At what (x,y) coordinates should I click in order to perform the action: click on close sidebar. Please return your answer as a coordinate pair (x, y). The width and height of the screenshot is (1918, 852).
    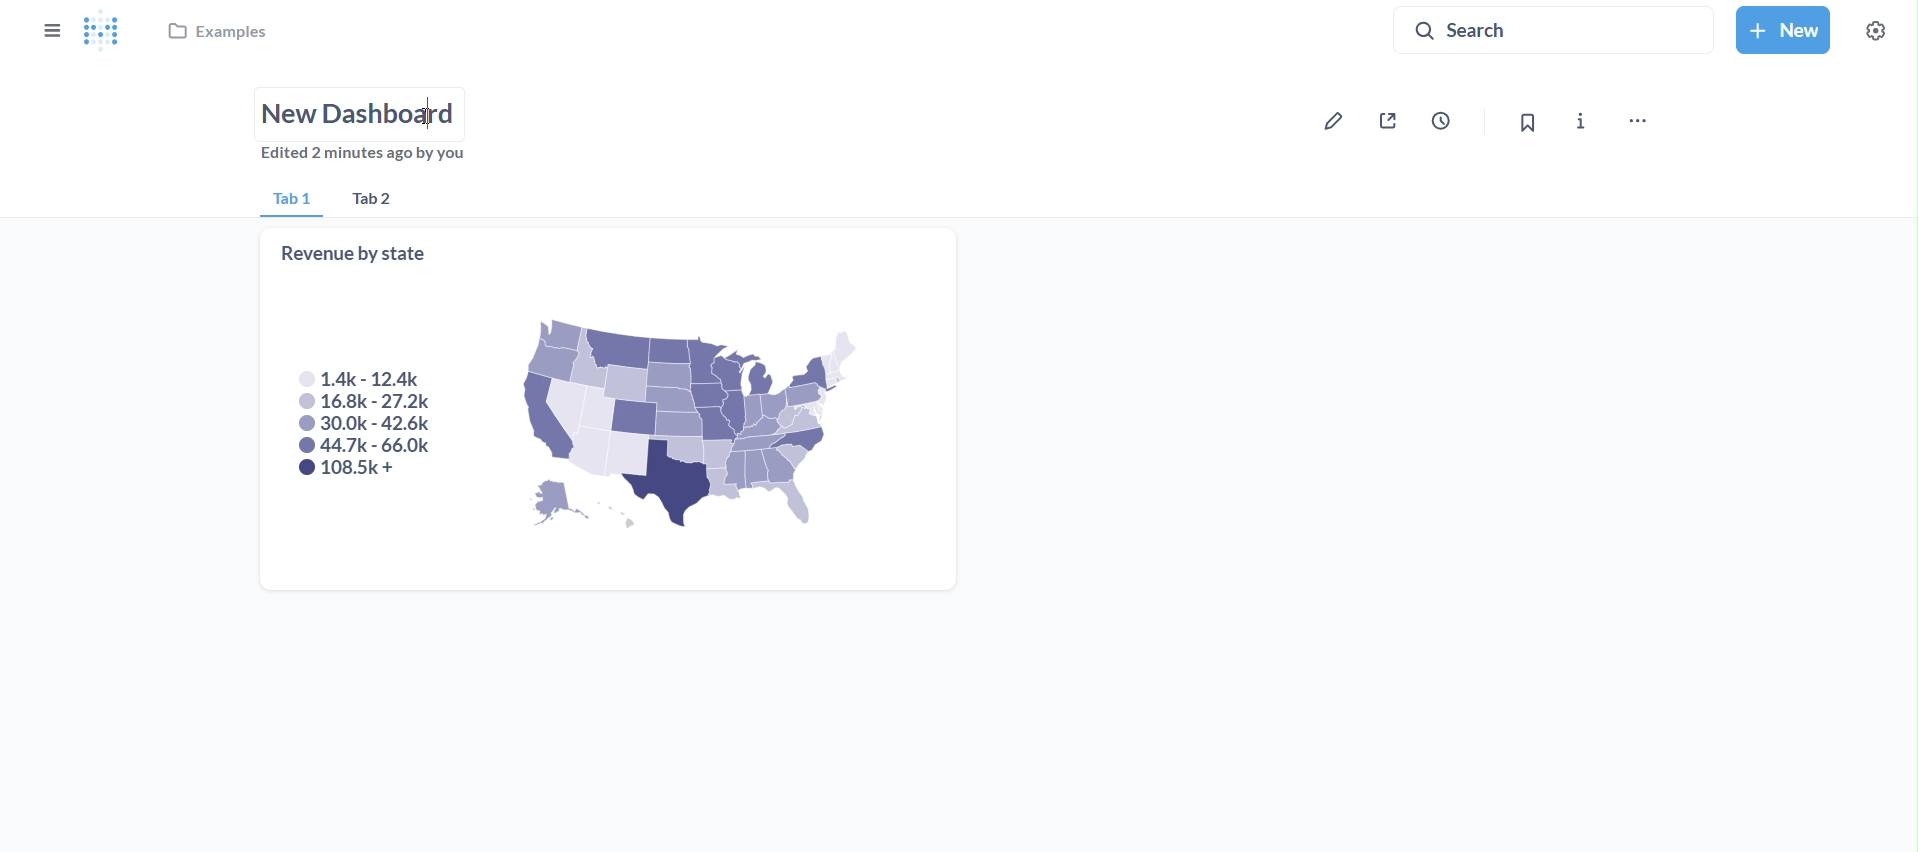
    Looking at the image, I should click on (50, 30).